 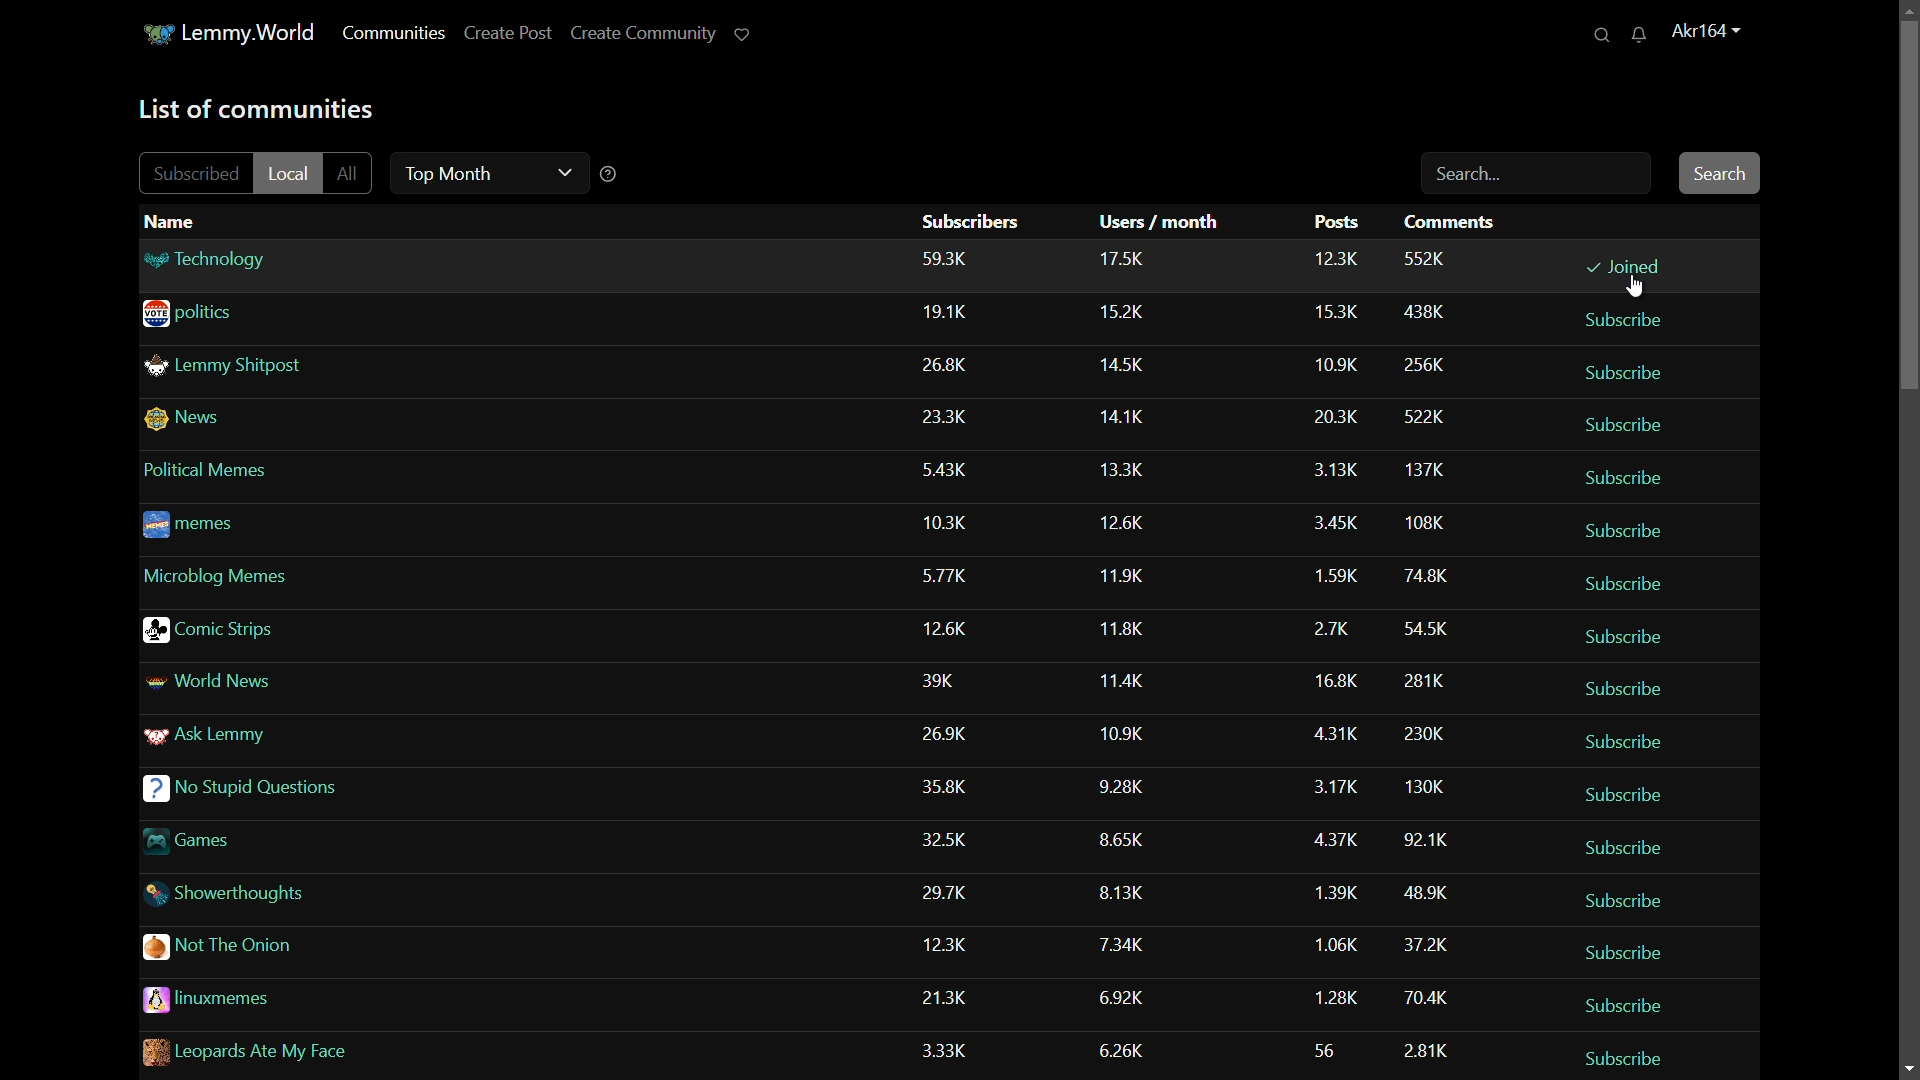 I want to click on comments, so click(x=1425, y=998).